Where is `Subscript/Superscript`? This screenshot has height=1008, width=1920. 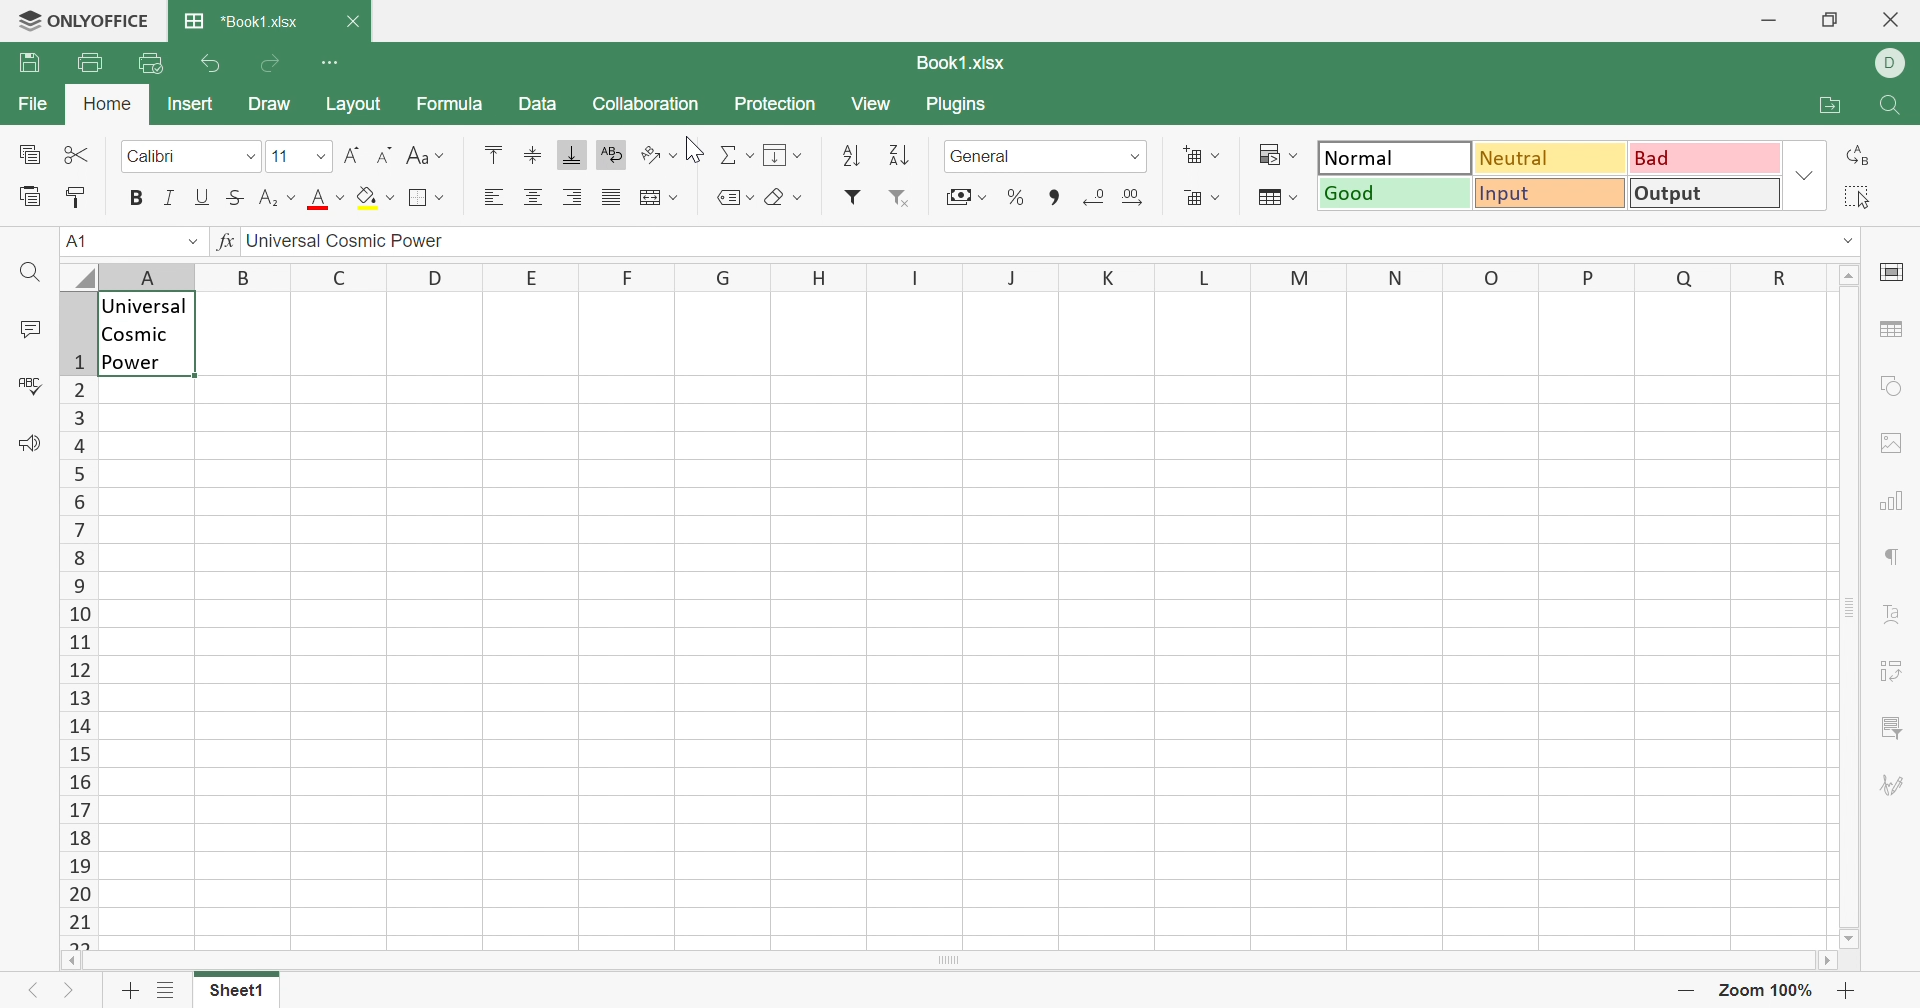 Subscript/Superscript is located at coordinates (277, 198).